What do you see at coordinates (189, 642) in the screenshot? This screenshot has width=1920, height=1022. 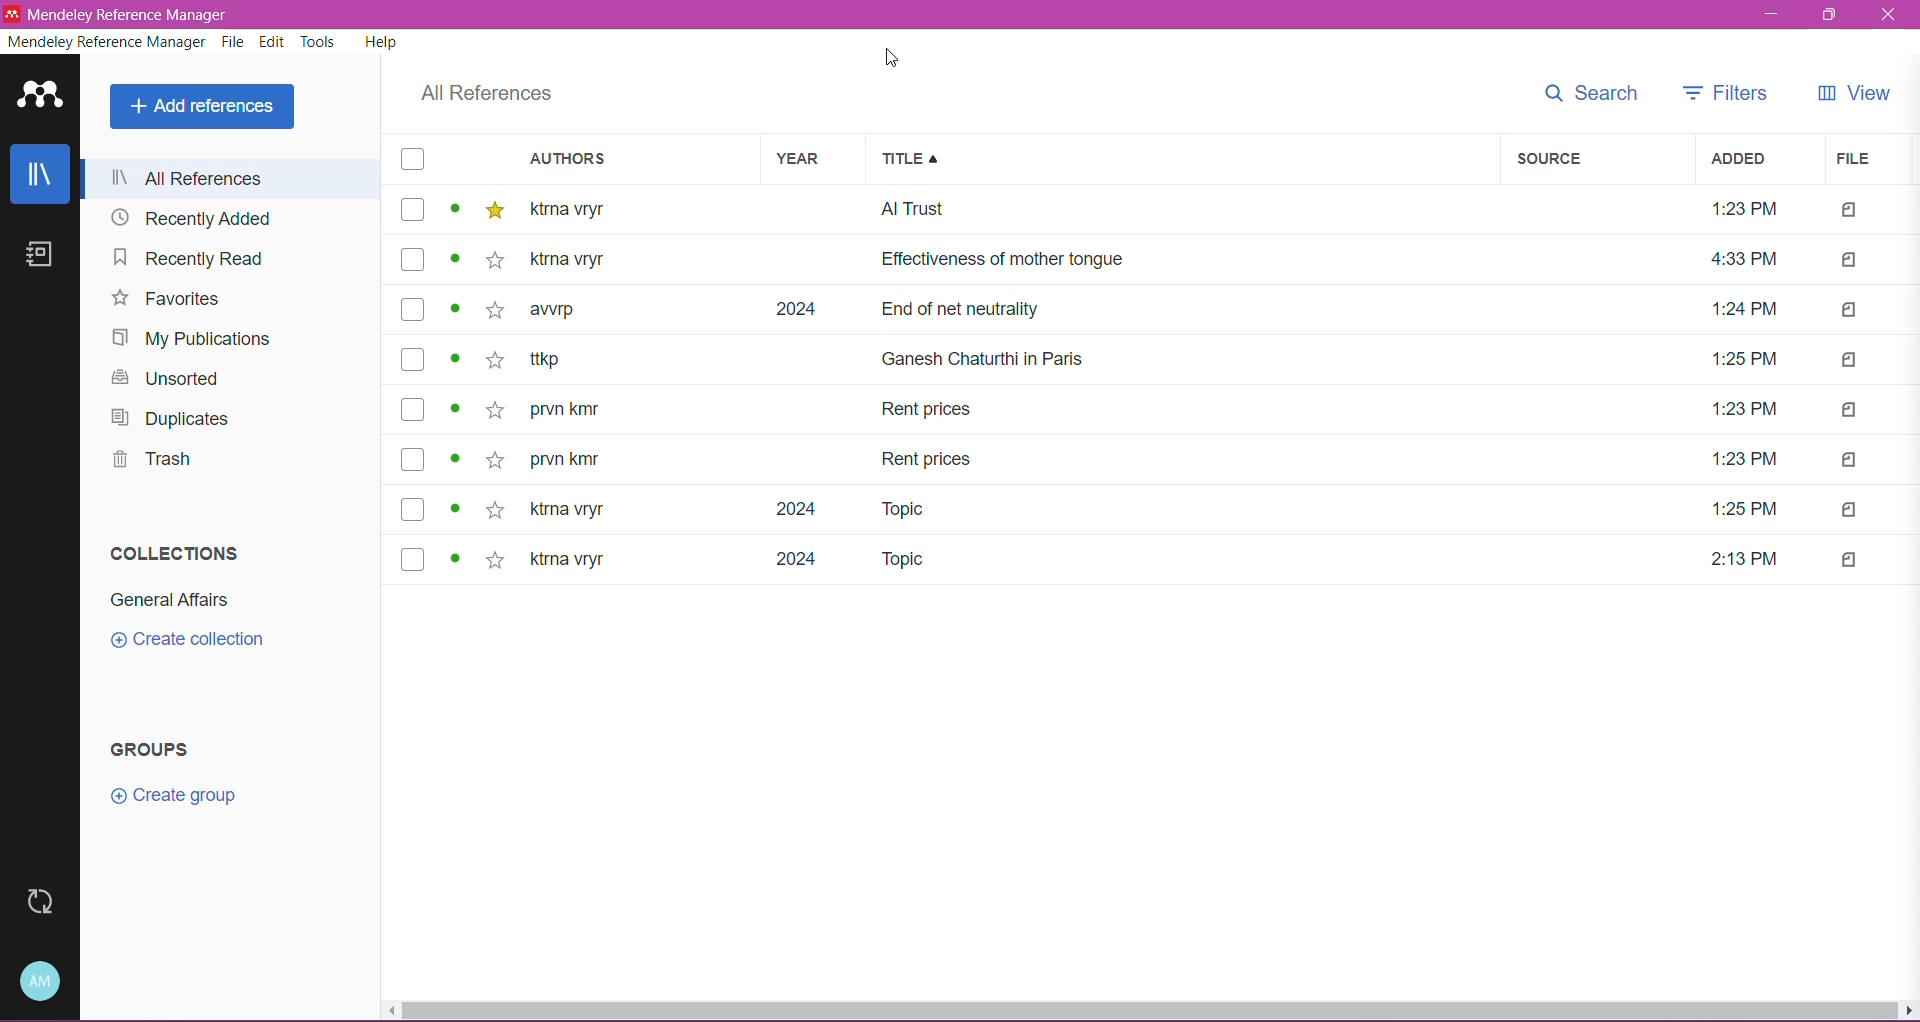 I see `Click to Create Collection` at bounding box center [189, 642].